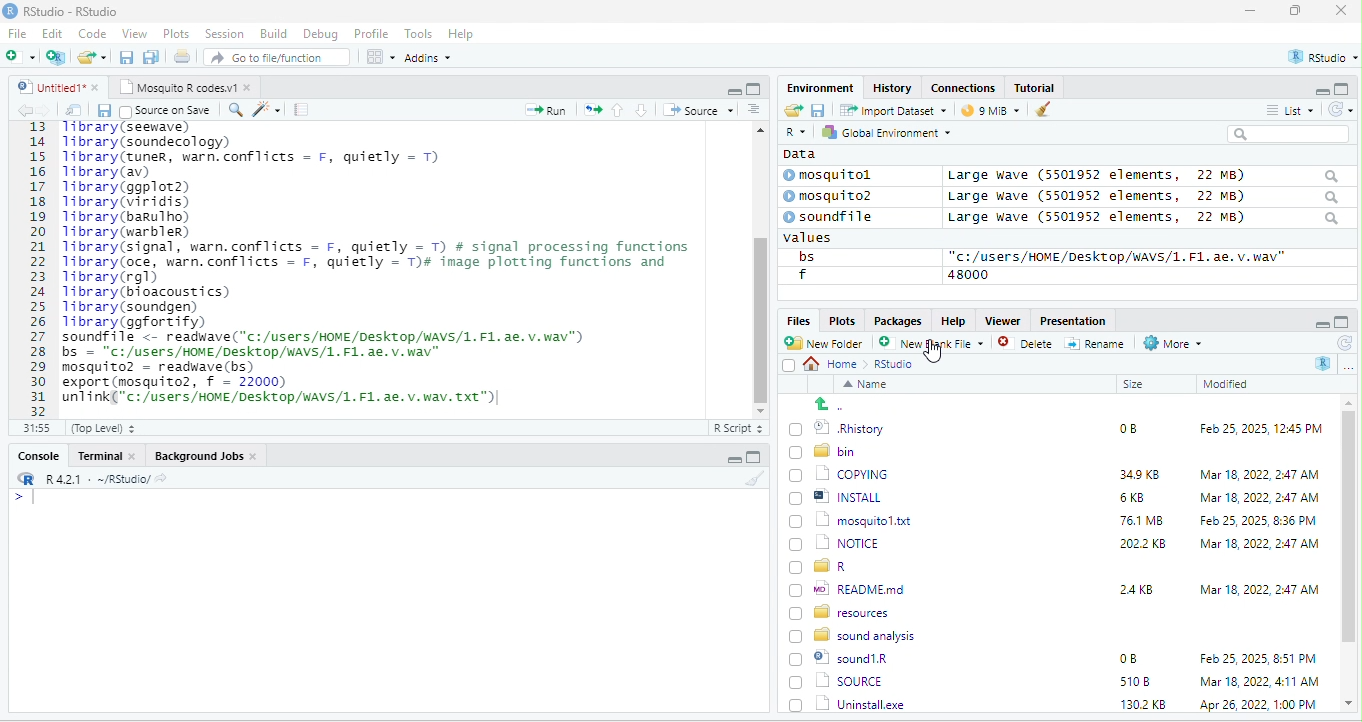 This screenshot has width=1362, height=722. What do you see at coordinates (844, 519) in the screenshot?
I see `1 mosquitol.txt` at bounding box center [844, 519].